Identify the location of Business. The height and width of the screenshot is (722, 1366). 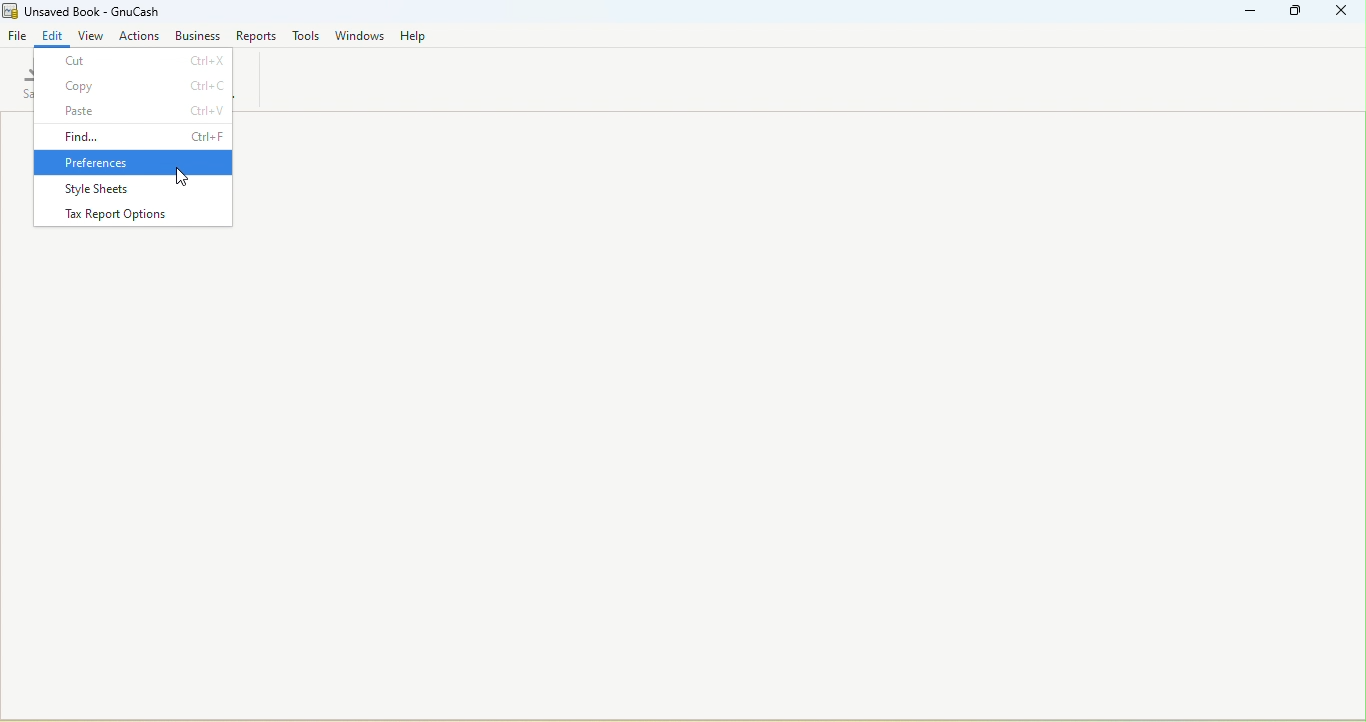
(196, 35).